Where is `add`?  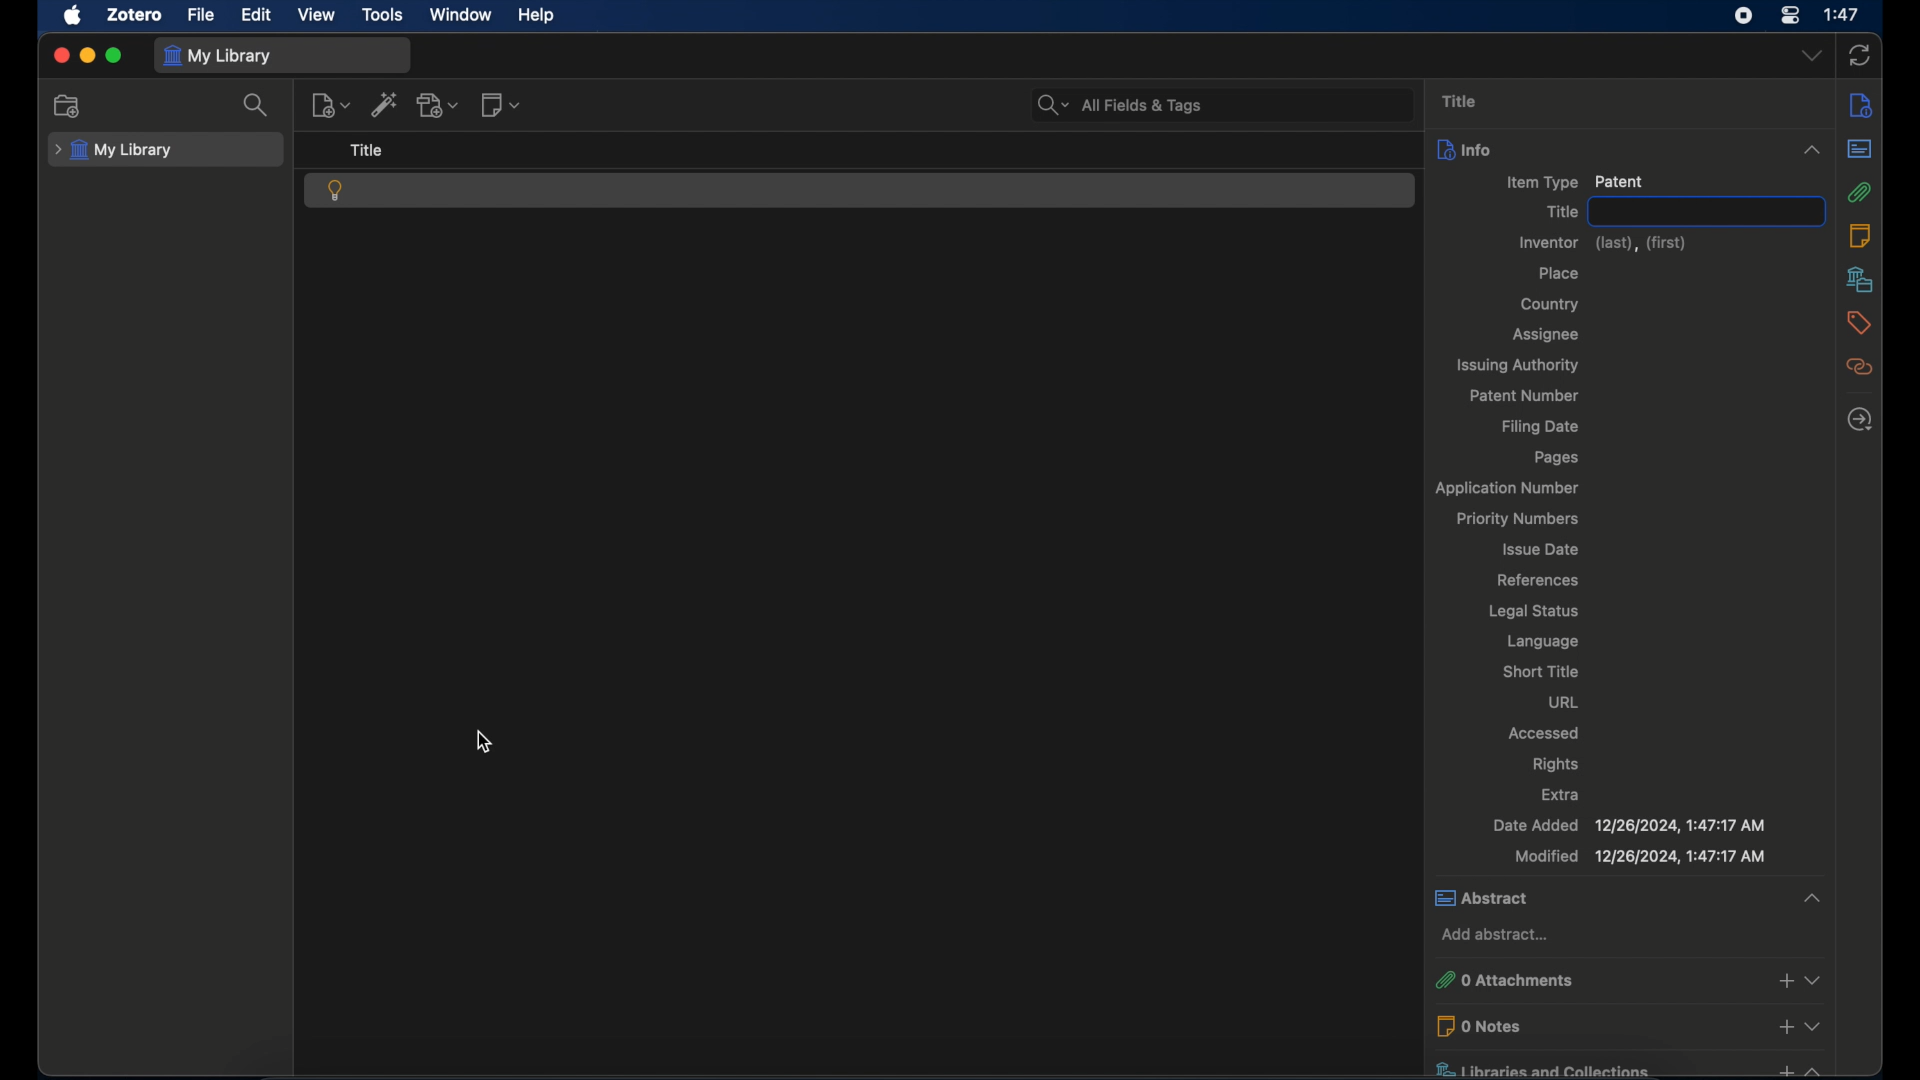
add is located at coordinates (1785, 977).